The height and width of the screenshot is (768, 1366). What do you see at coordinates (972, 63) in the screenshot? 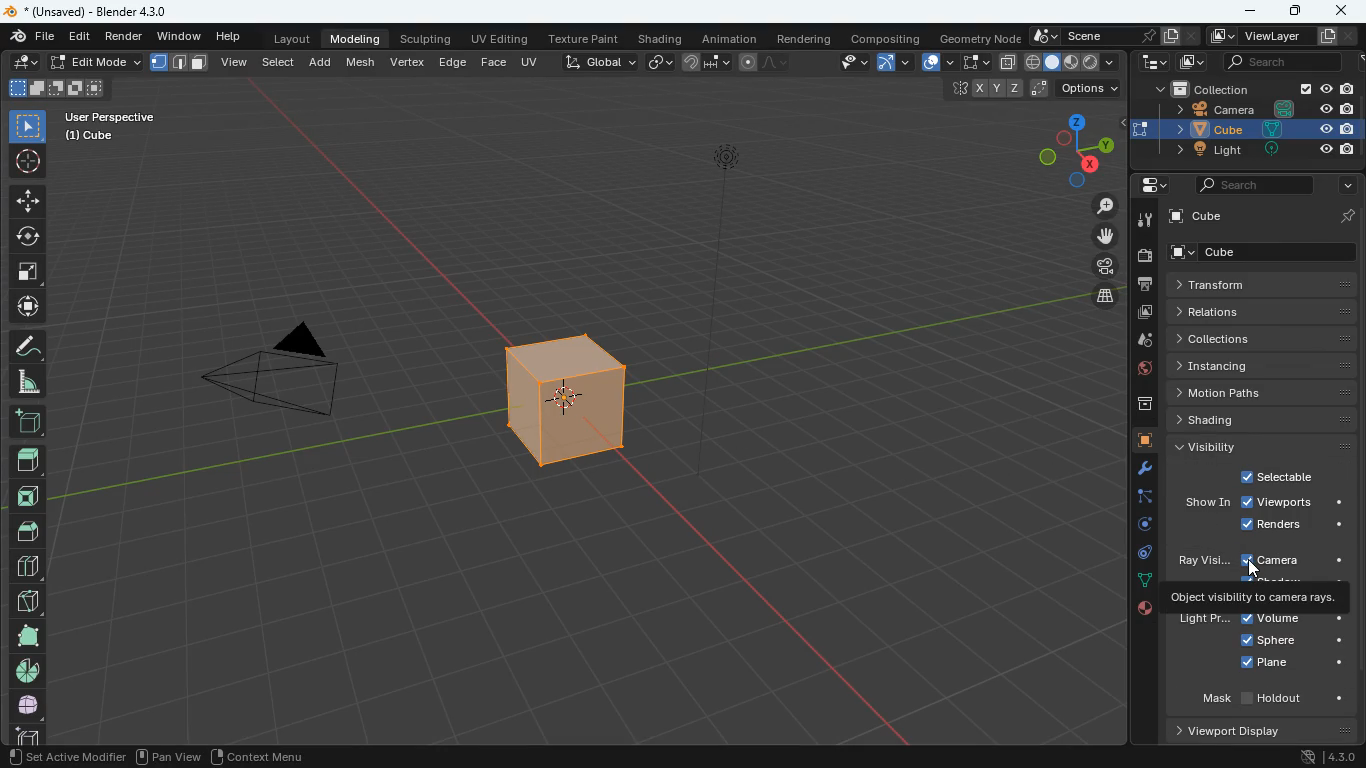
I see `select` at bounding box center [972, 63].